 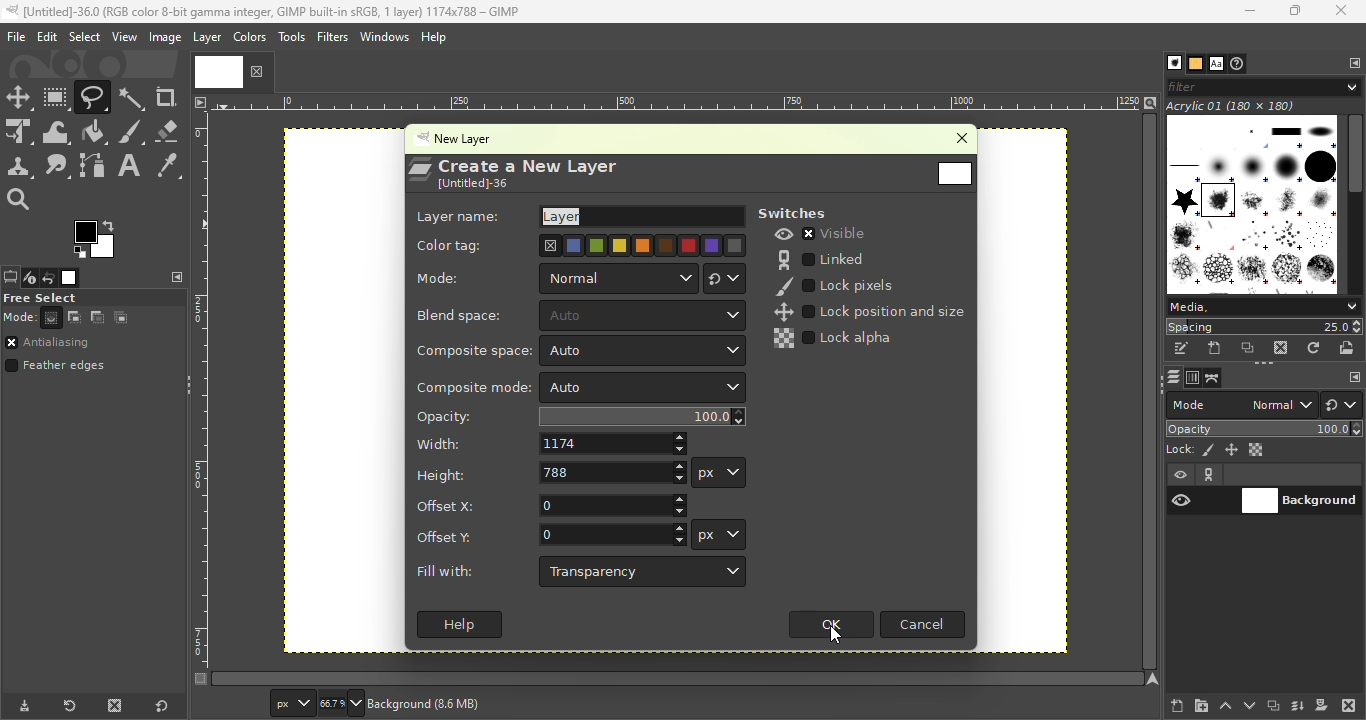 What do you see at coordinates (163, 37) in the screenshot?
I see `Image` at bounding box center [163, 37].